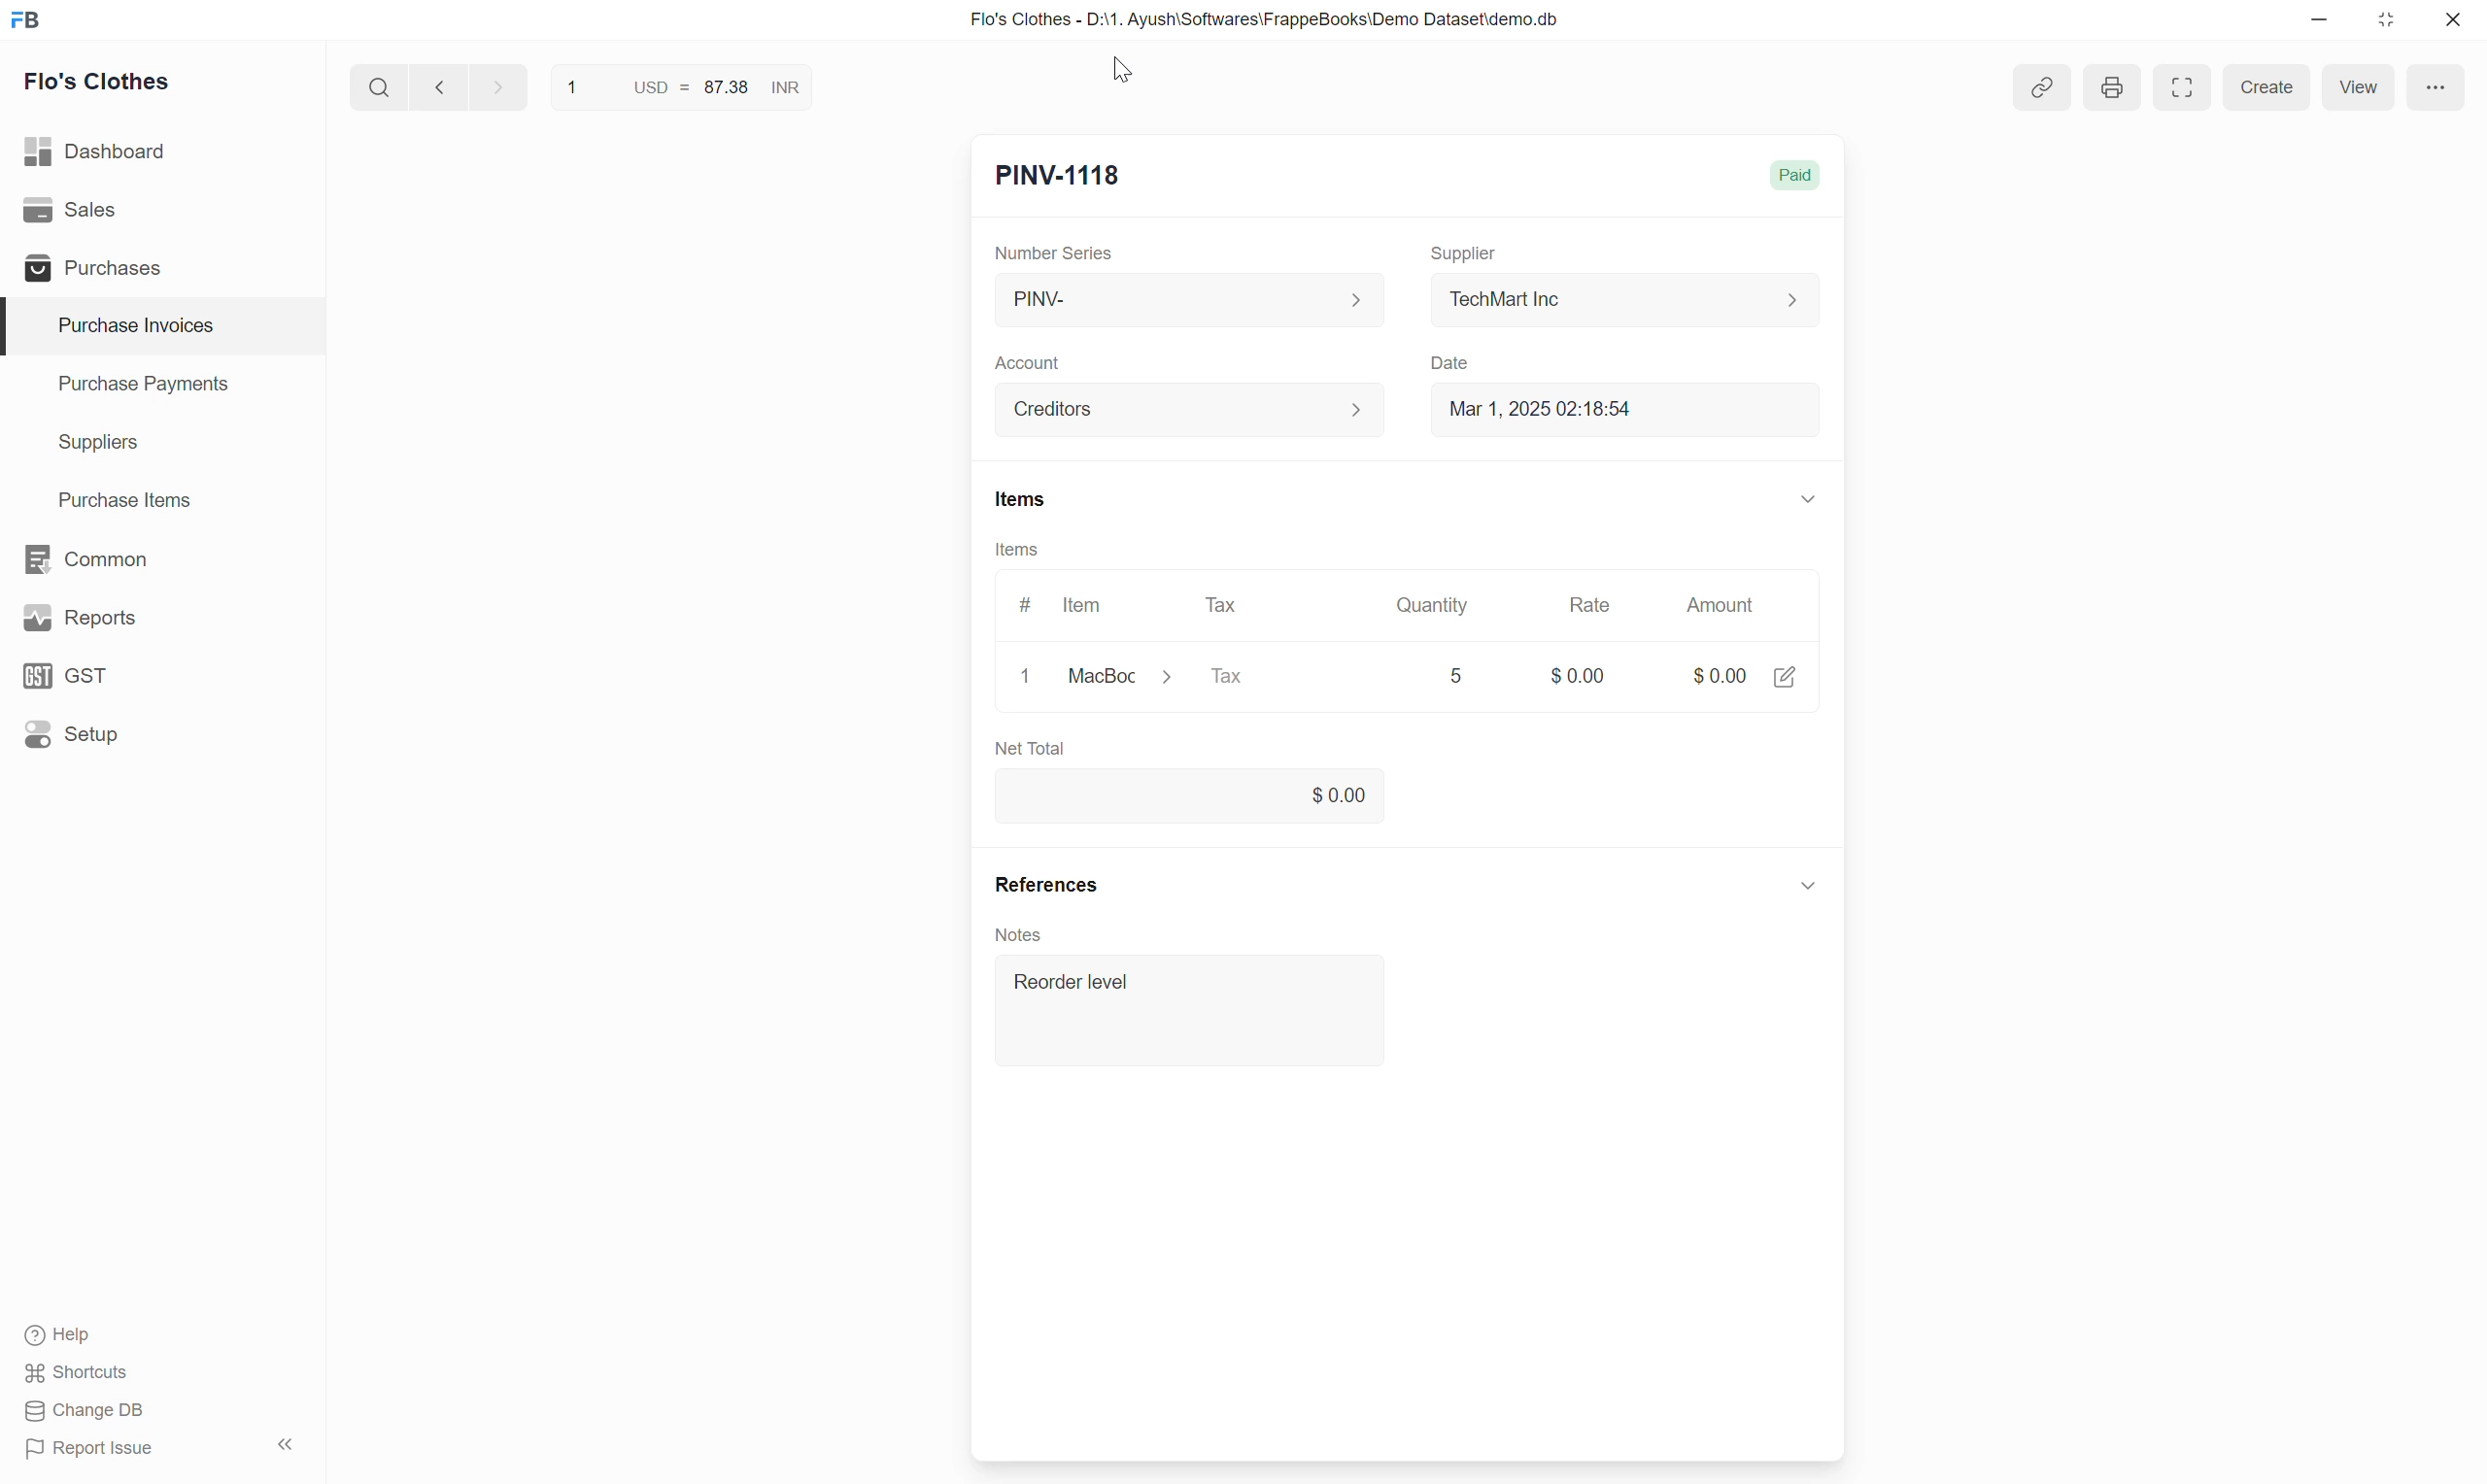 This screenshot has height=1484, width=2487. Describe the element at coordinates (1188, 301) in the screenshot. I see `PINV-` at that location.